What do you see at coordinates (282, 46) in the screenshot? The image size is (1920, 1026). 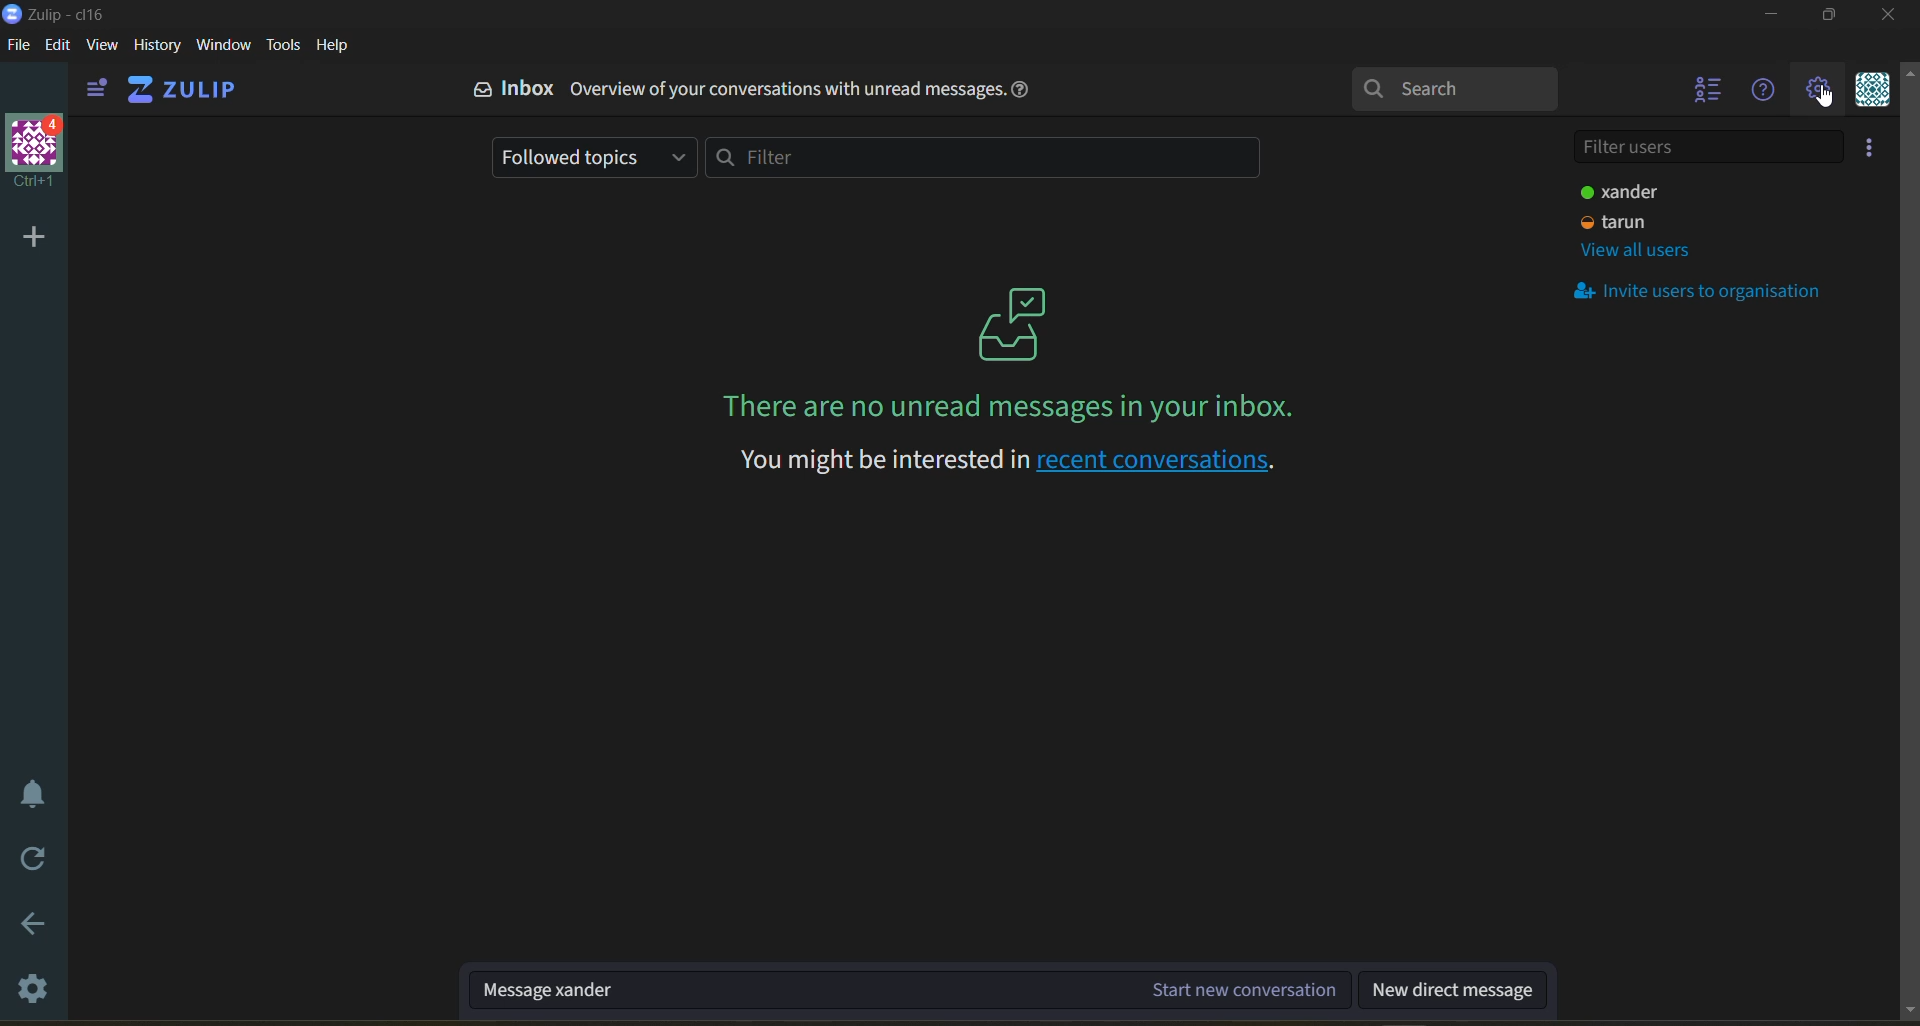 I see `tools` at bounding box center [282, 46].